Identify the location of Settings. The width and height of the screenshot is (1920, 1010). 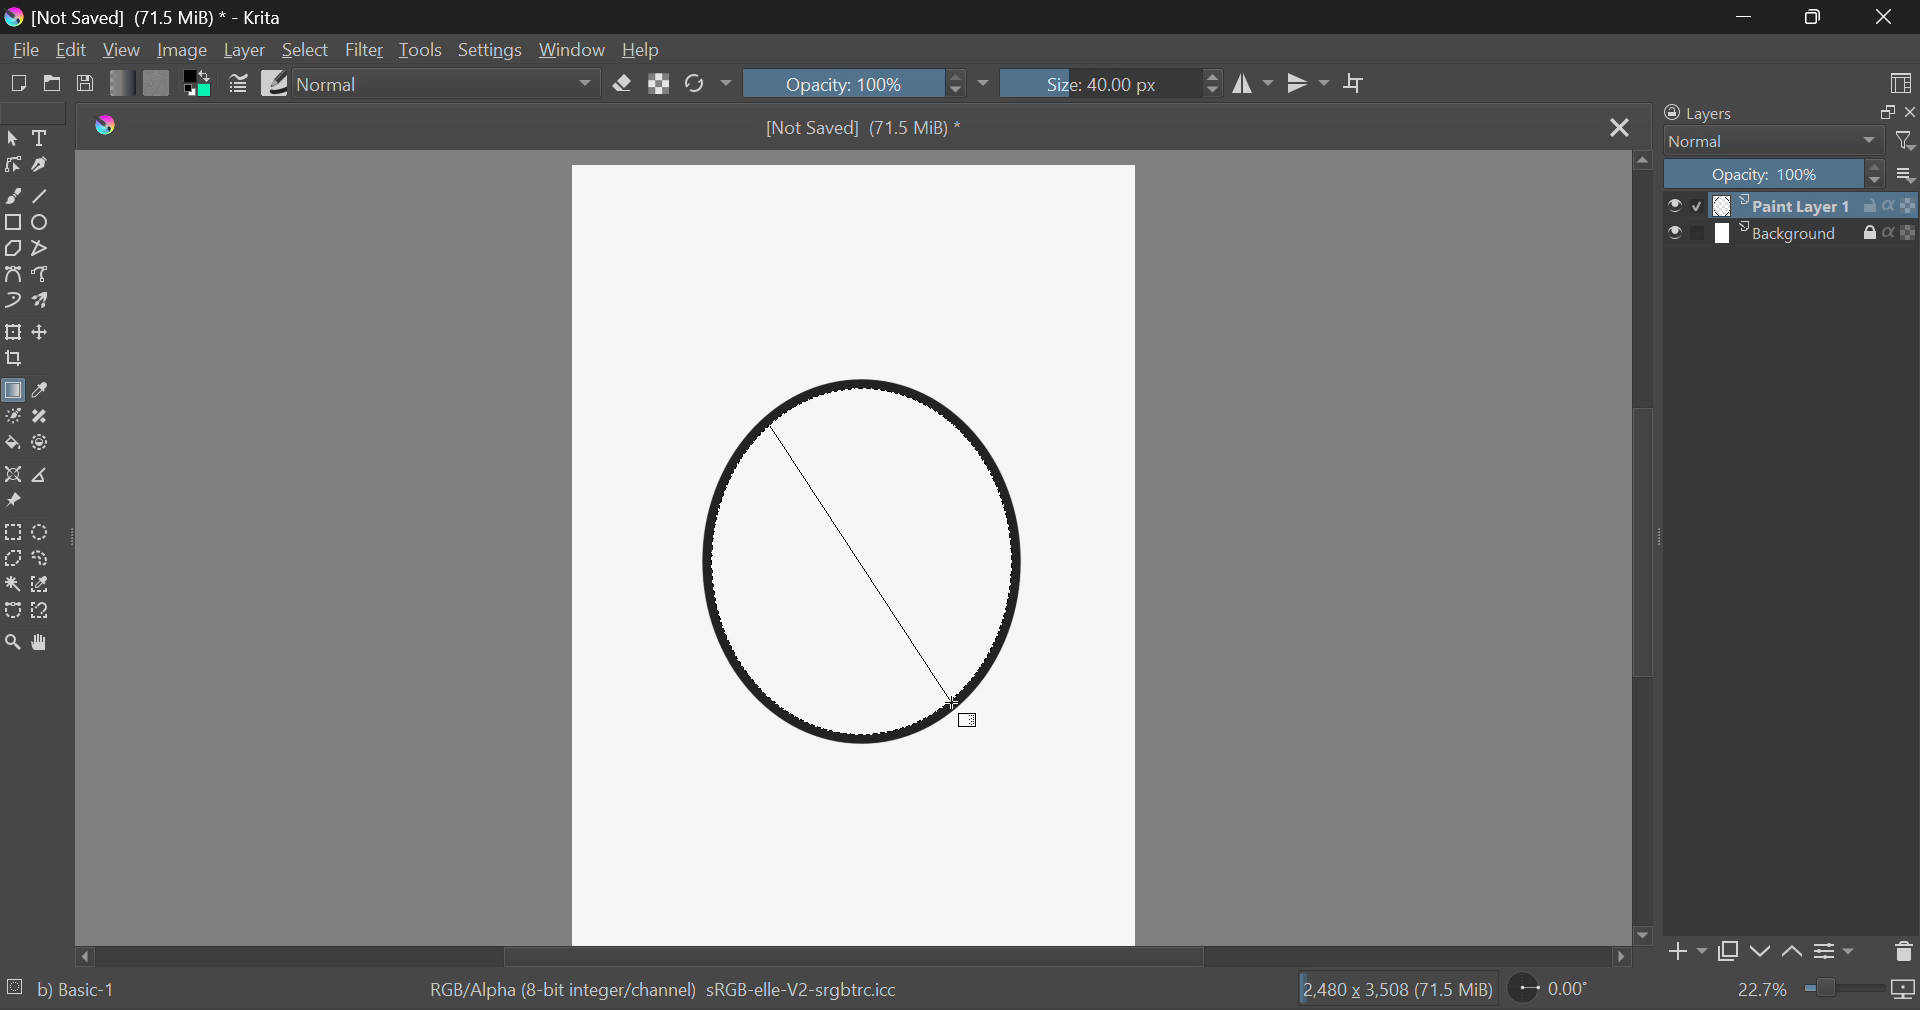
(1838, 951).